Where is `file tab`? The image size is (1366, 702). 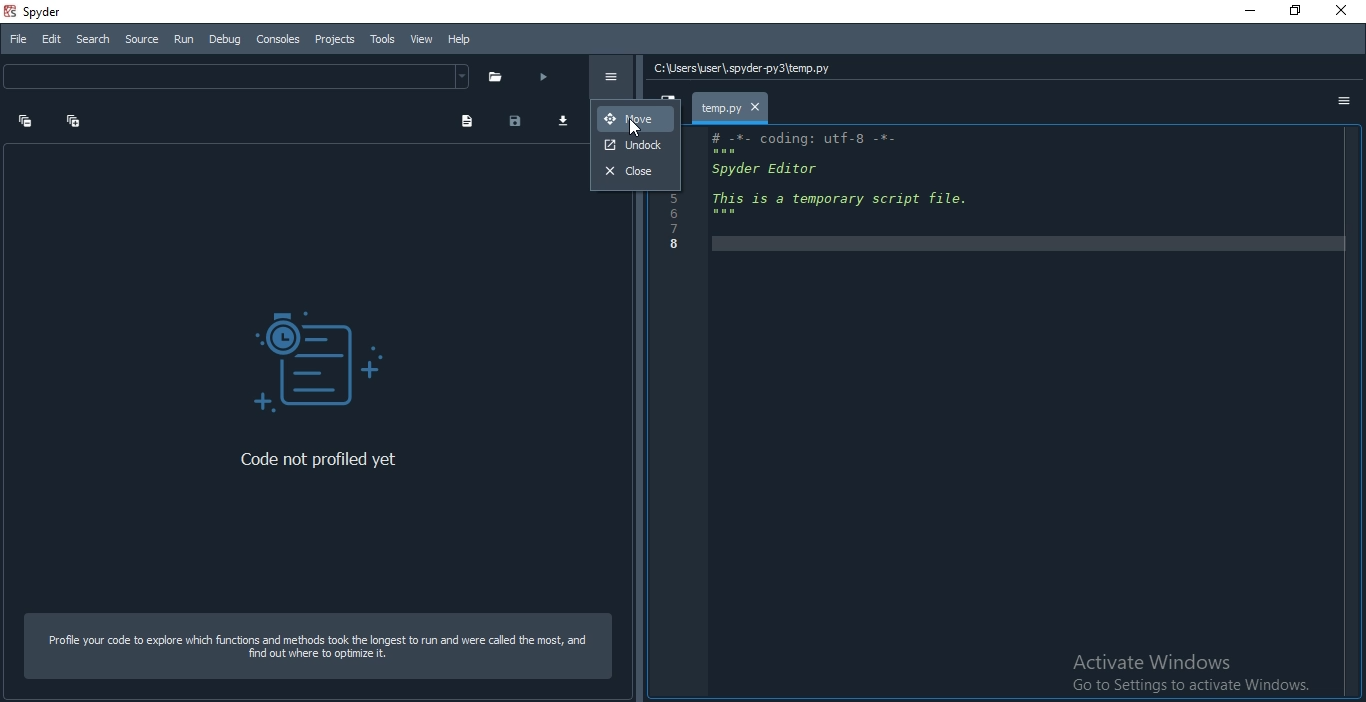
file tab is located at coordinates (732, 107).